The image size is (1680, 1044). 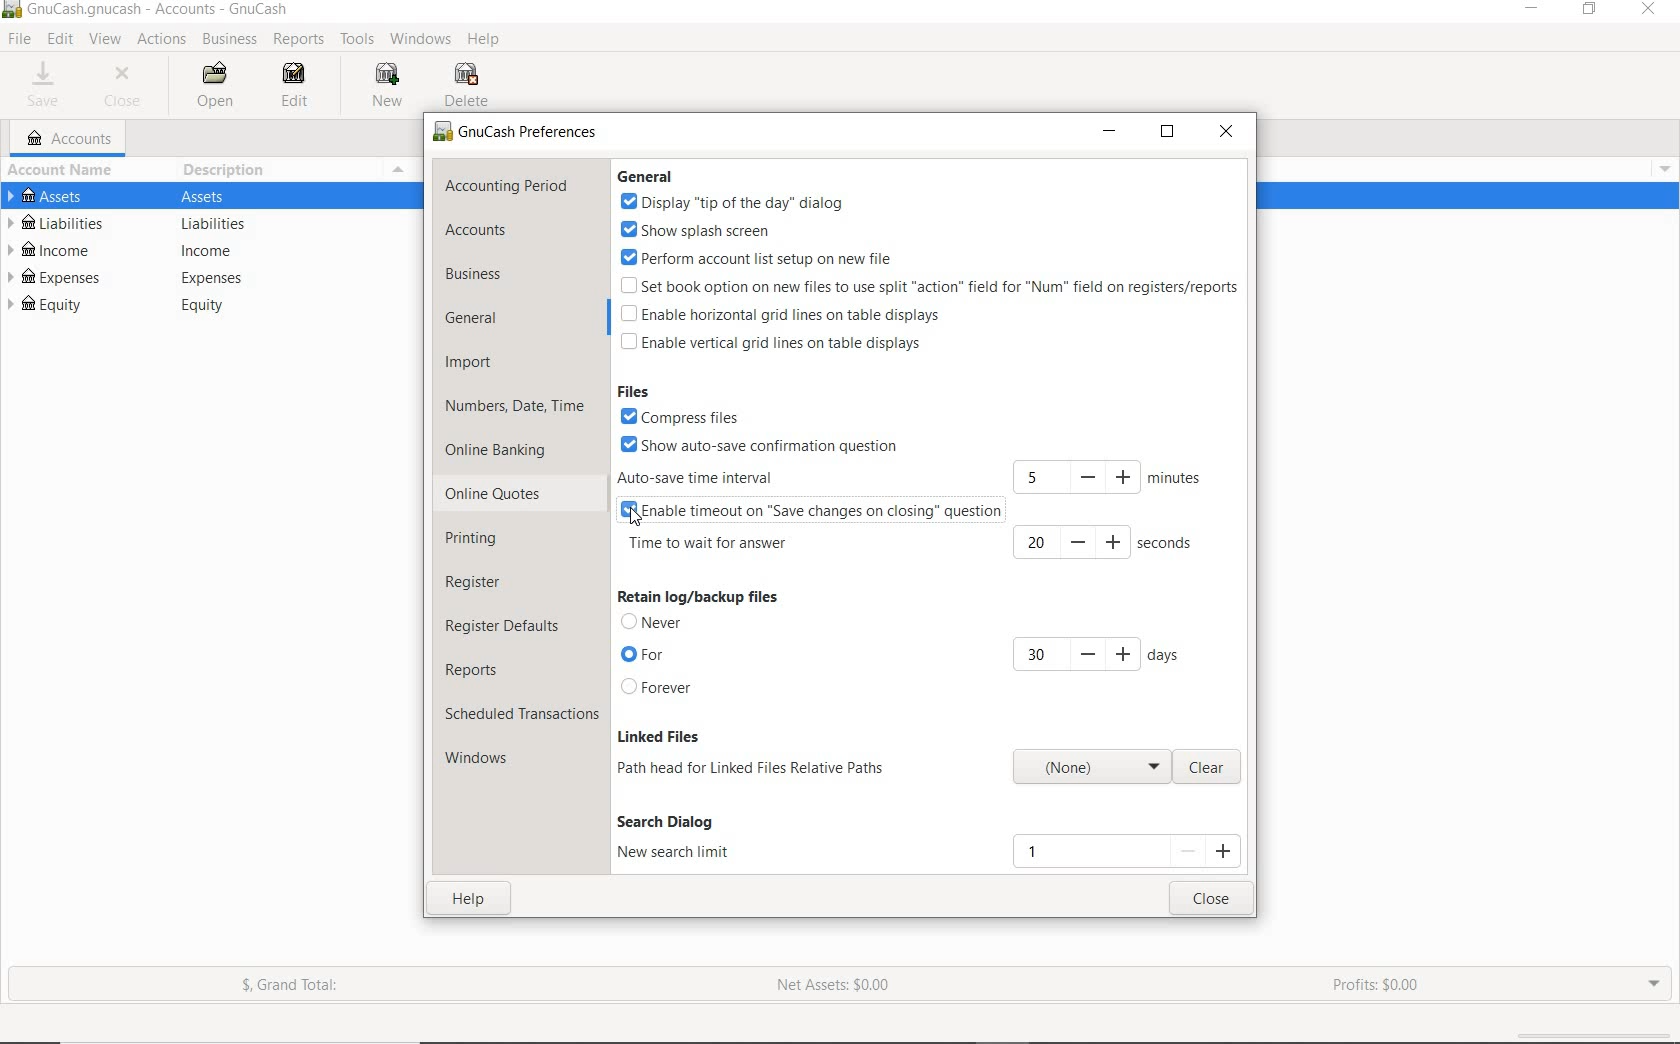 I want to click on new search limit, so click(x=676, y=854).